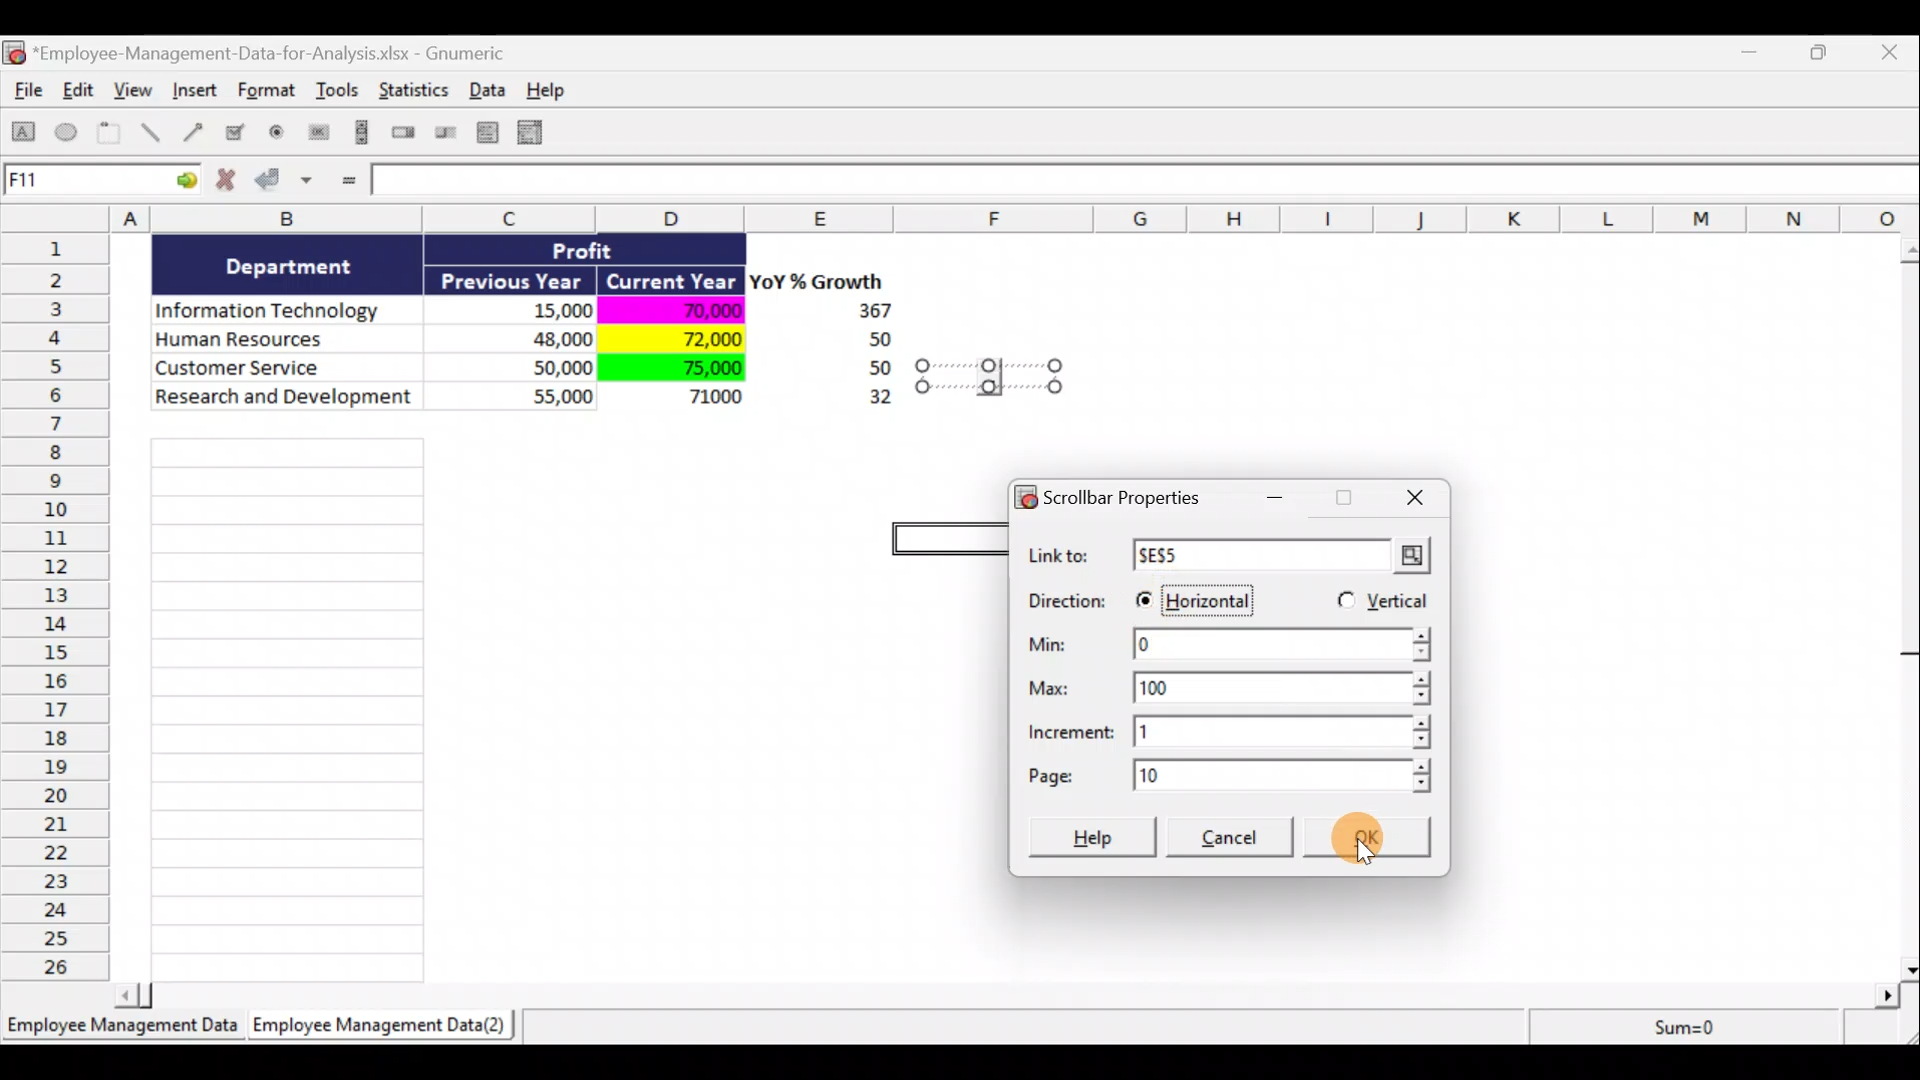 The image size is (1920, 1080). I want to click on Sheet 2, so click(385, 1030).